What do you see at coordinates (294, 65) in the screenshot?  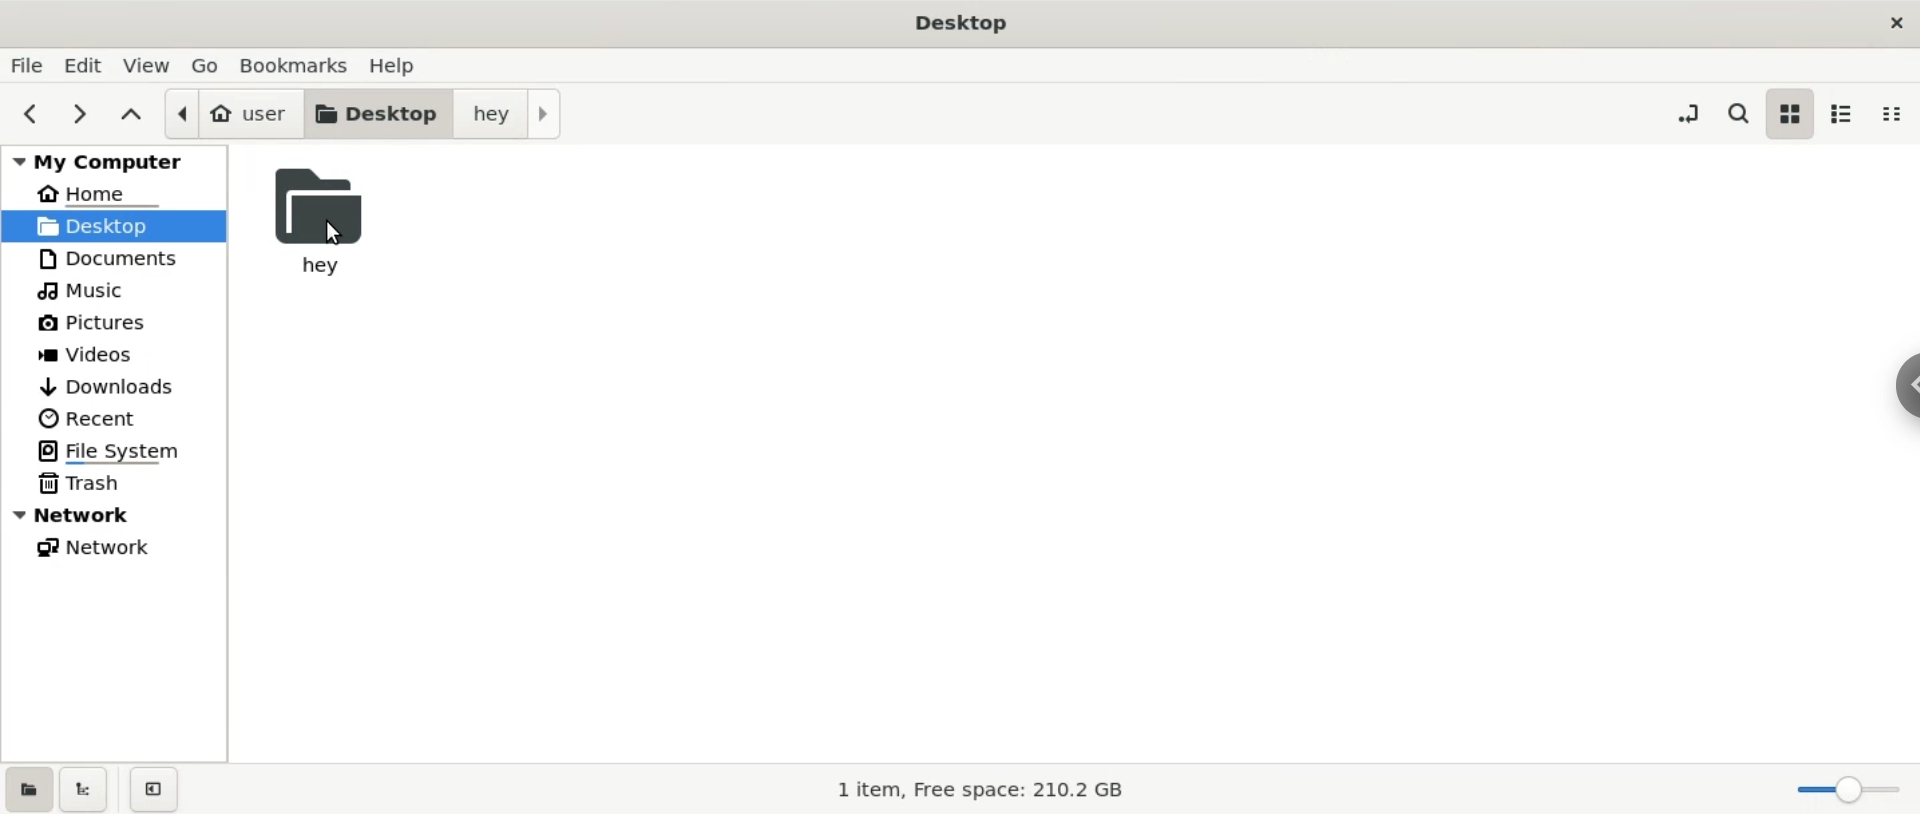 I see `bookmarks` at bounding box center [294, 65].